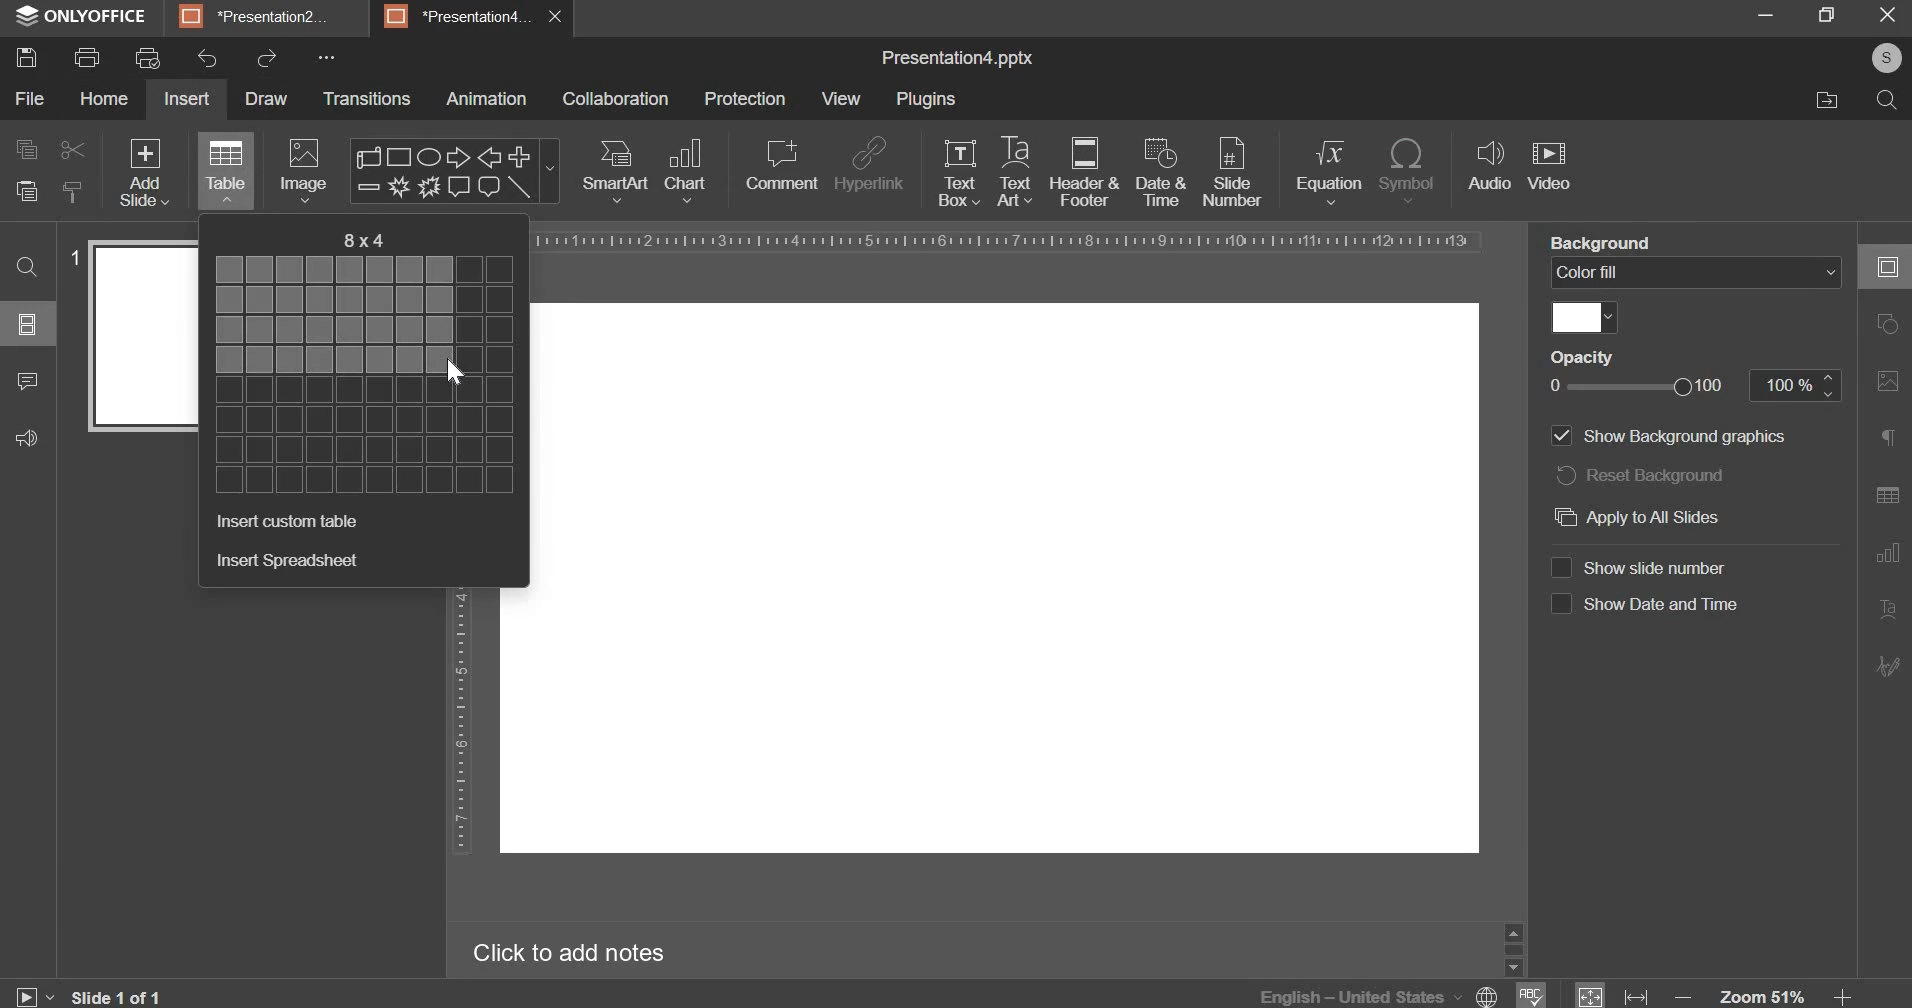 The width and height of the screenshot is (1912, 1008). What do you see at coordinates (1006, 240) in the screenshot?
I see `ruler` at bounding box center [1006, 240].